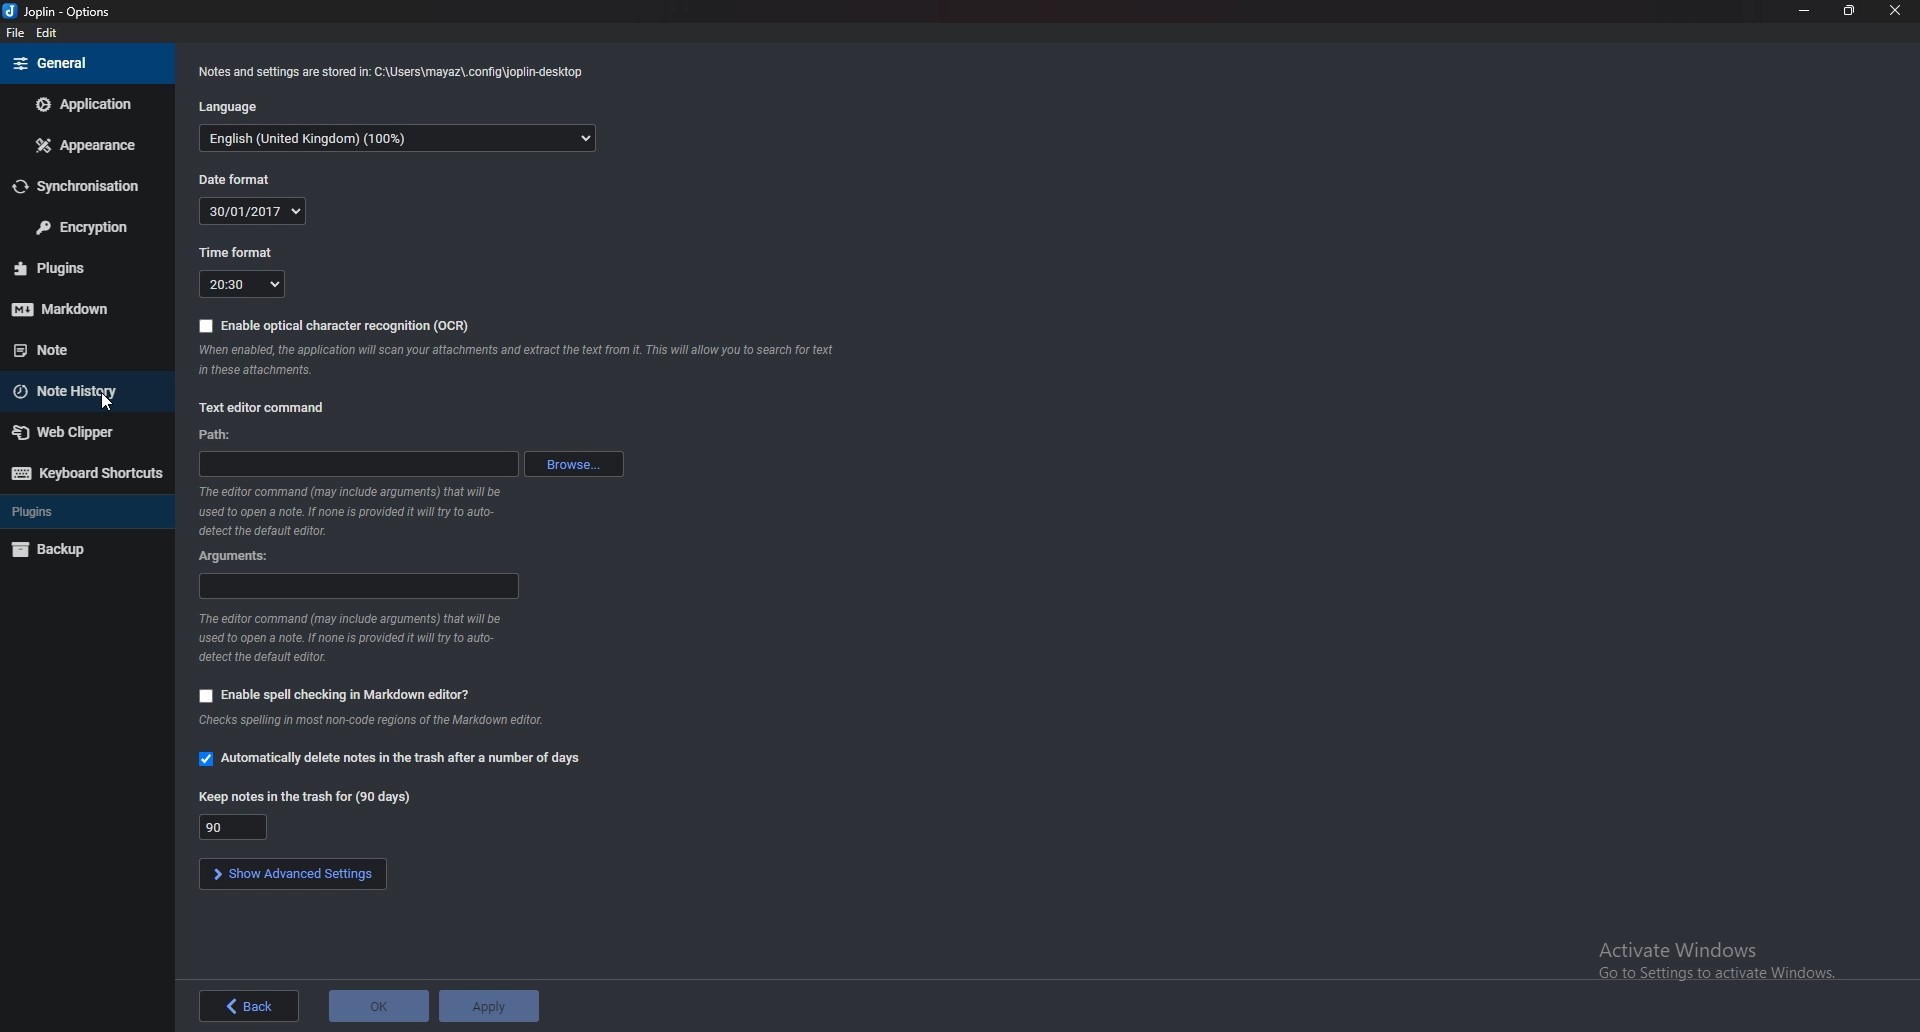  I want to click on Plugins, so click(82, 267).